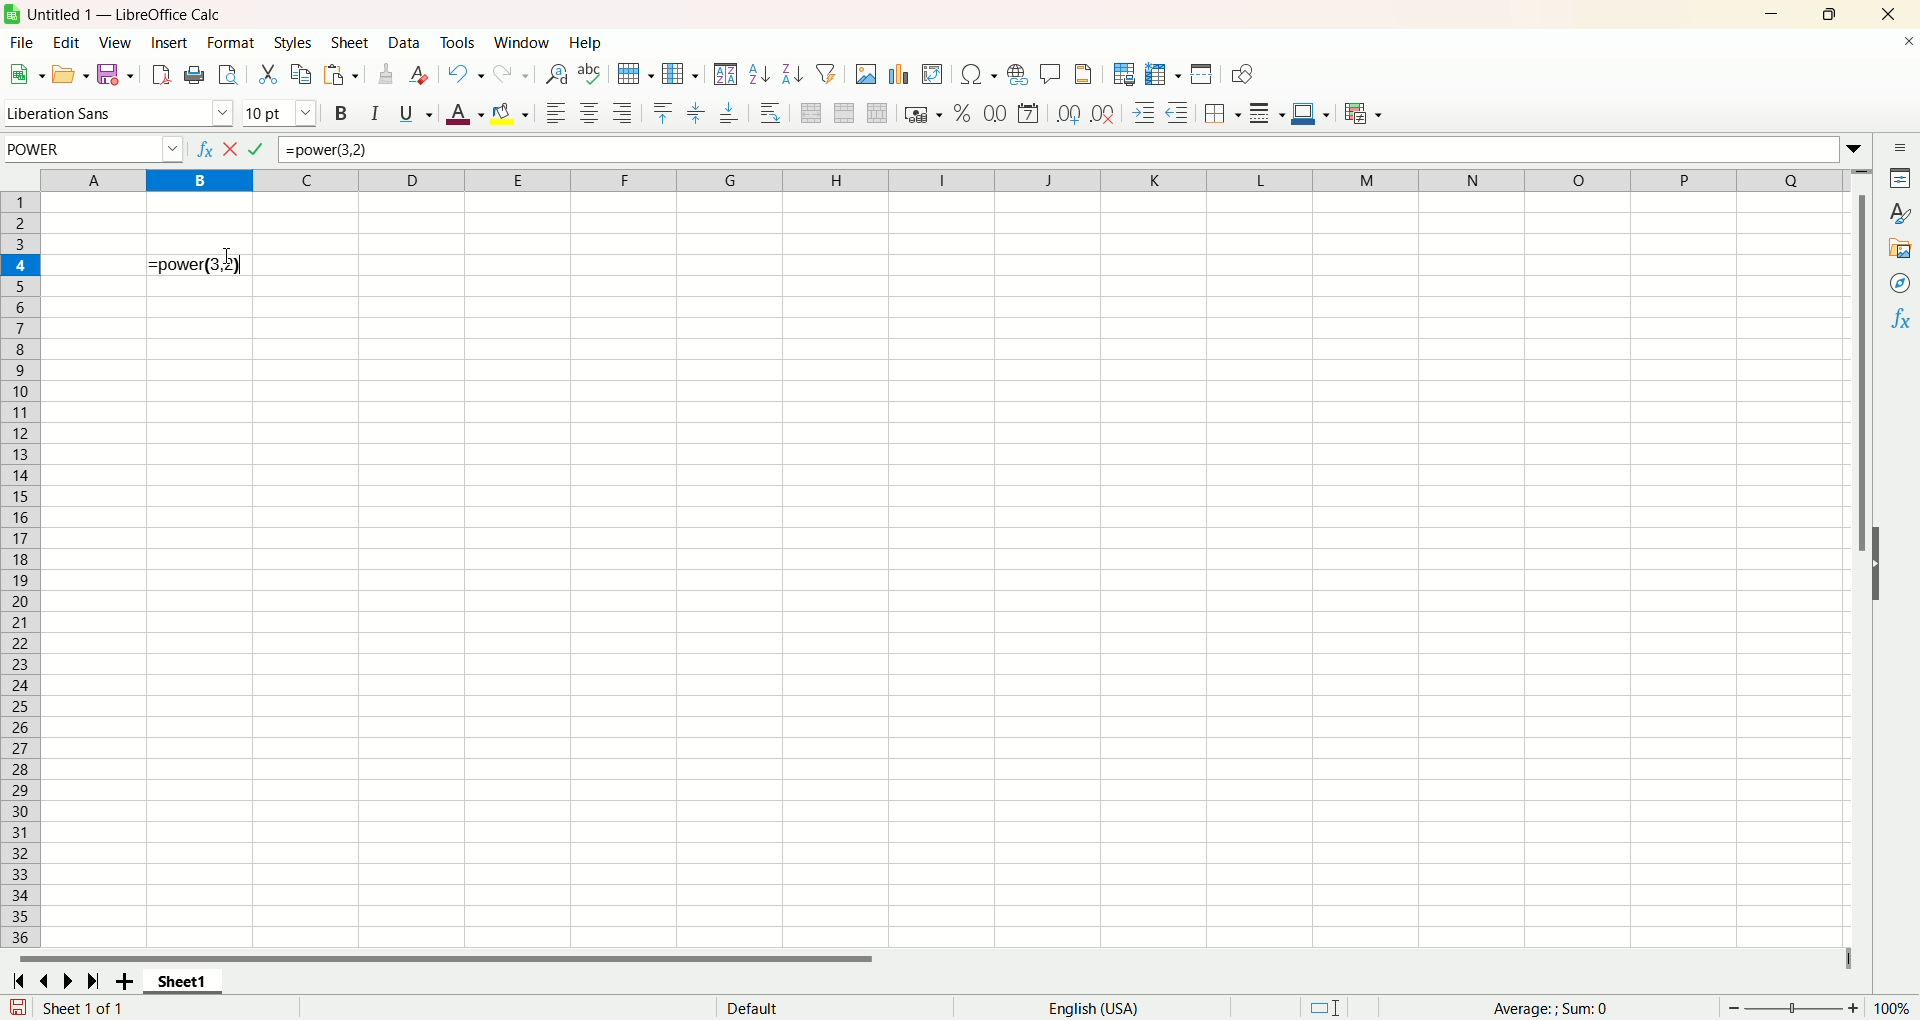  Describe the element at coordinates (1896, 1007) in the screenshot. I see `zoom percent` at that location.